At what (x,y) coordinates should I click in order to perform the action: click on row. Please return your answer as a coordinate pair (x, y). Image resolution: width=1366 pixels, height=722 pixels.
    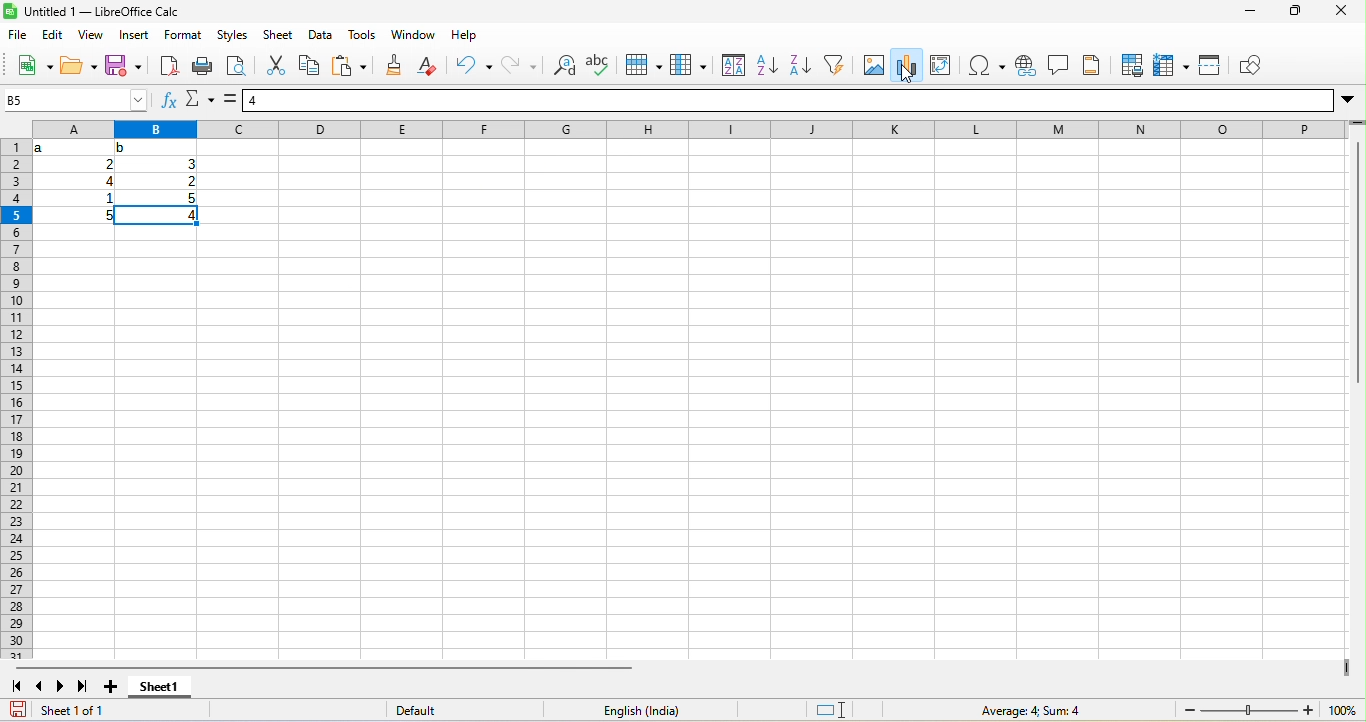
    Looking at the image, I should click on (643, 64).